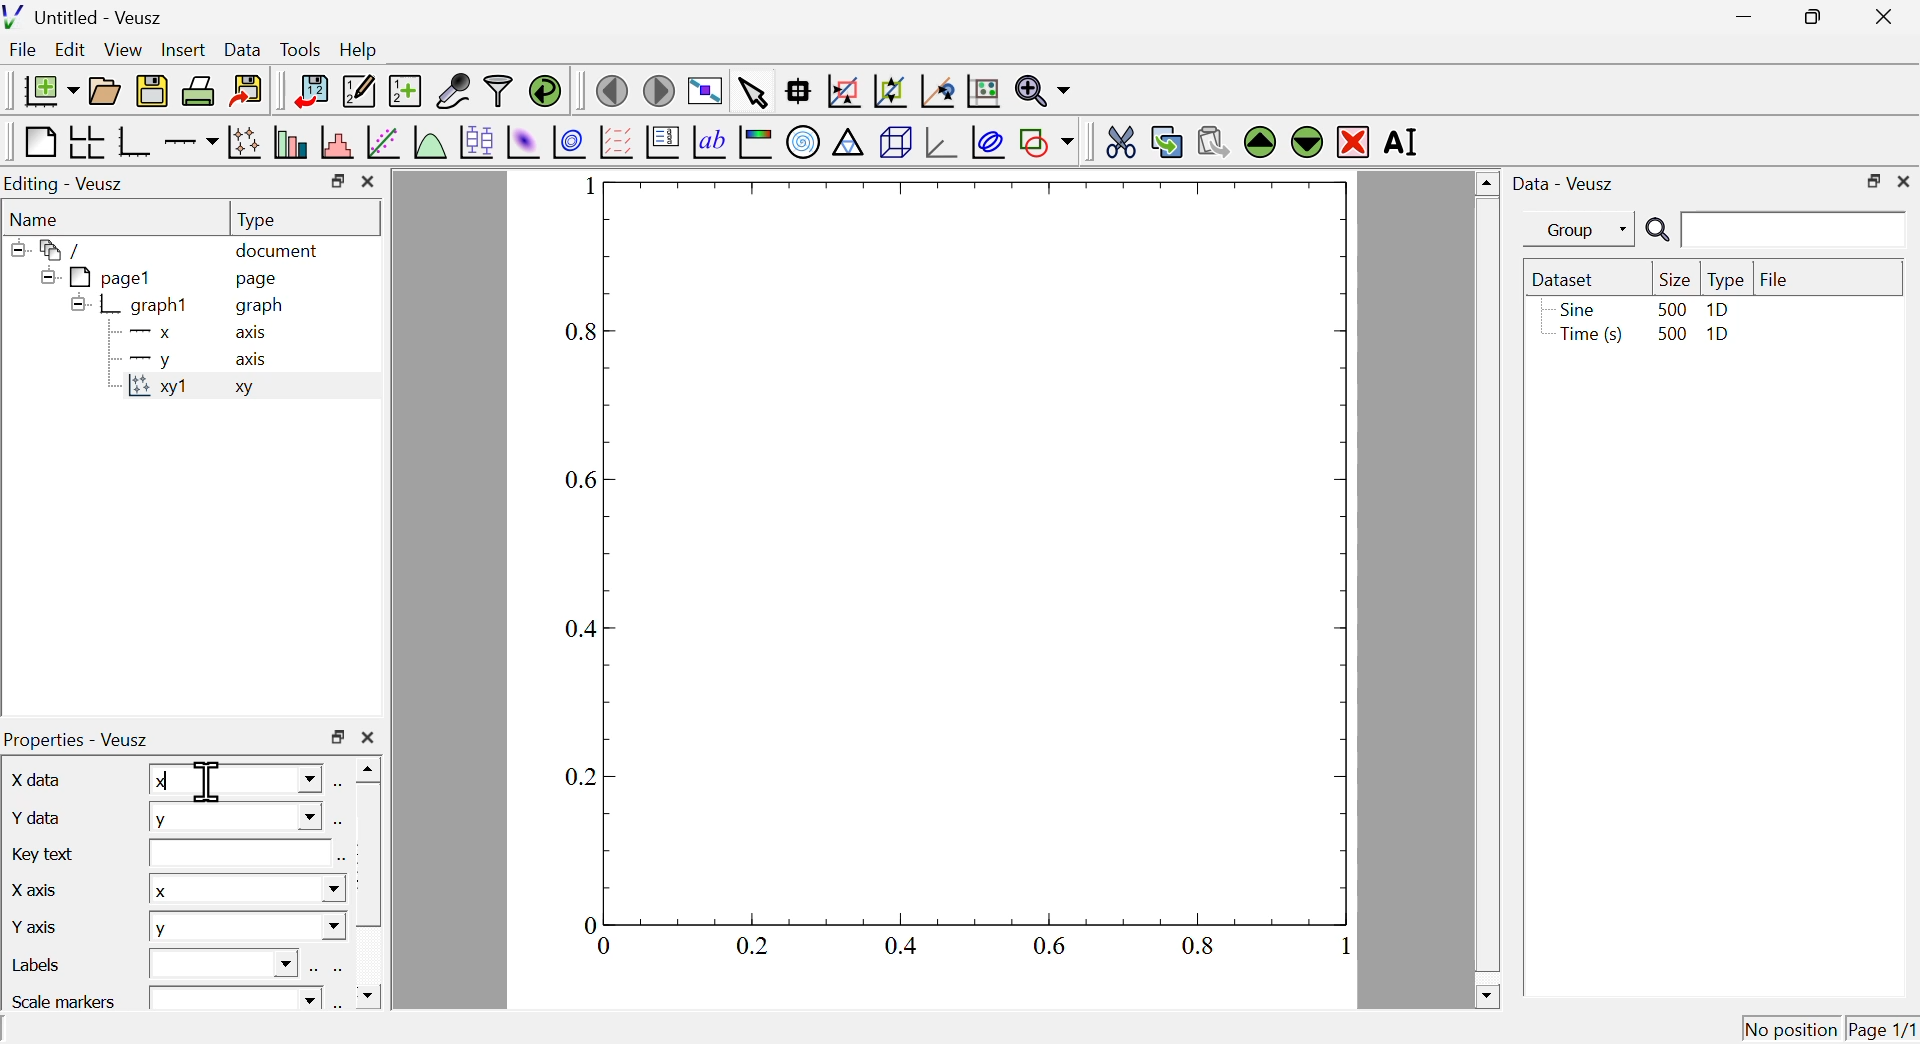 The height and width of the screenshot is (1044, 1920). I want to click on graph, so click(260, 306).